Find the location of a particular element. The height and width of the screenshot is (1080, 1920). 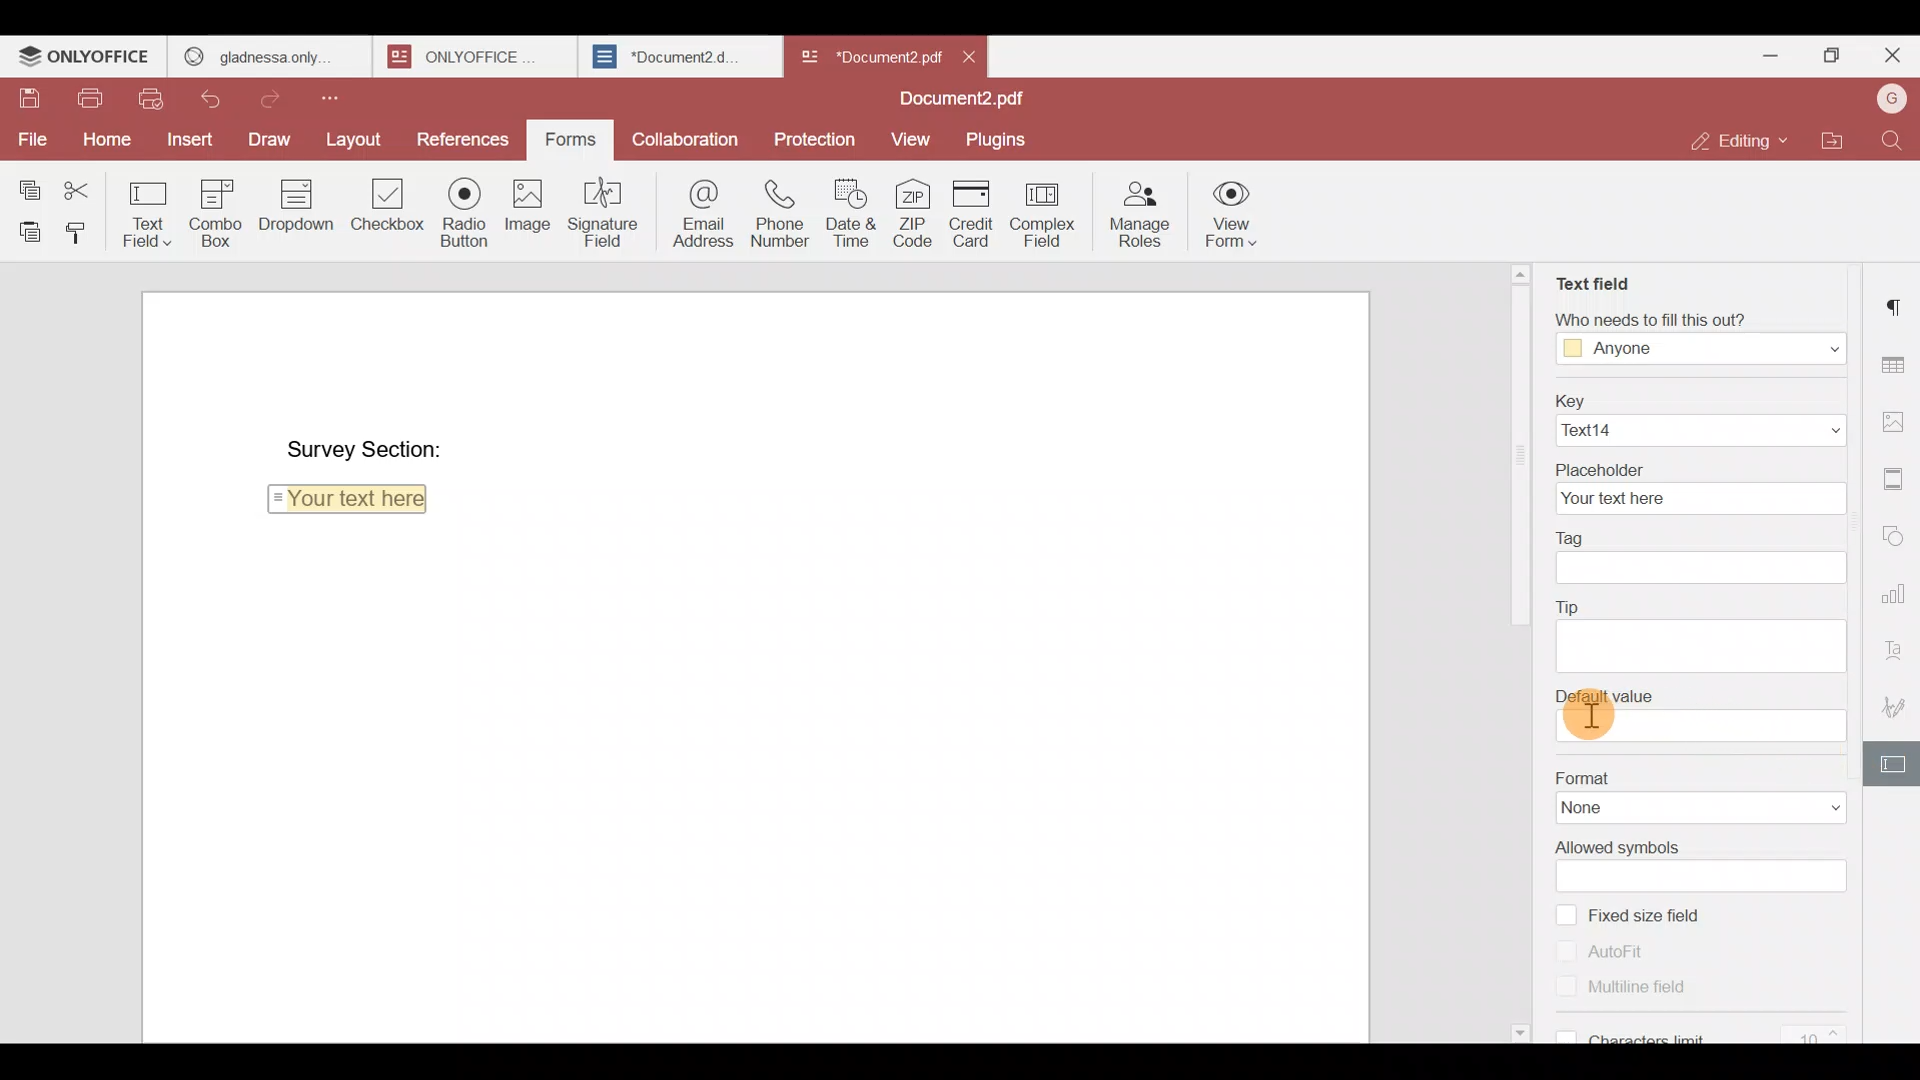

Cut is located at coordinates (85, 184).